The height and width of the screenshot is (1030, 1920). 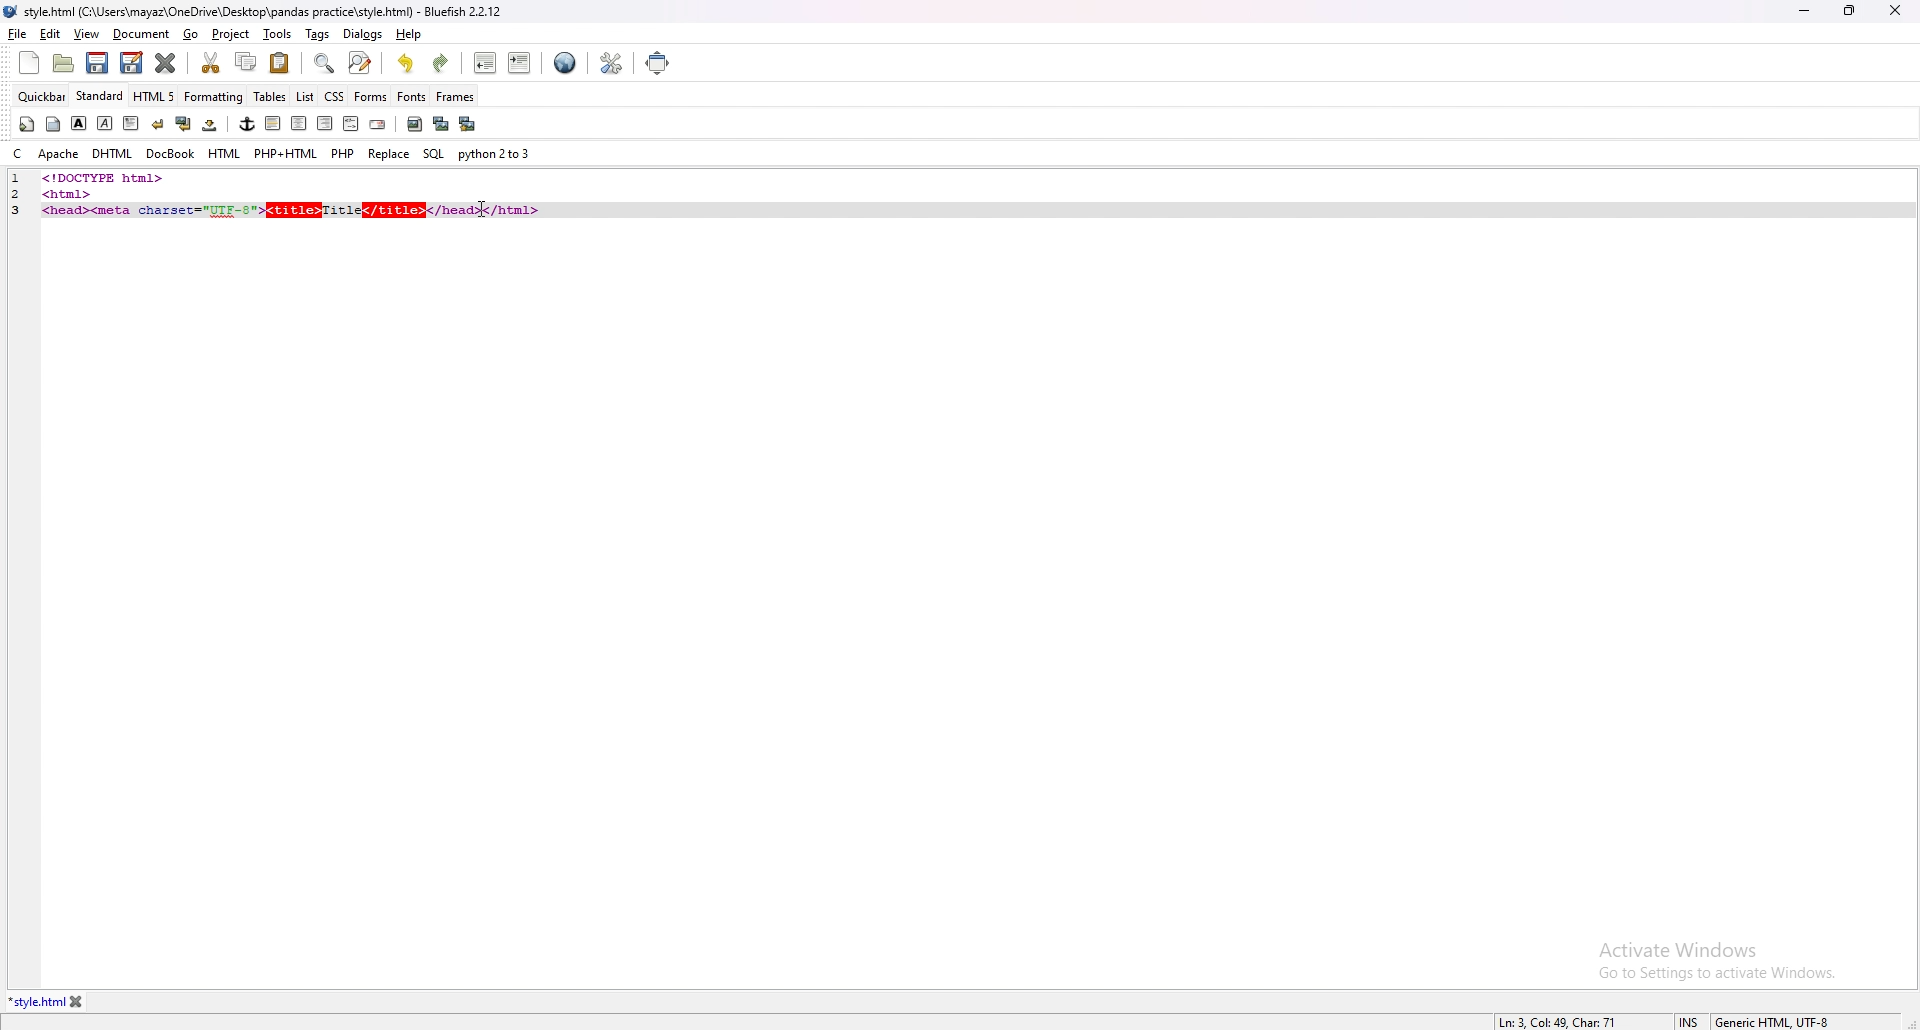 I want to click on file name, so click(x=256, y=13).